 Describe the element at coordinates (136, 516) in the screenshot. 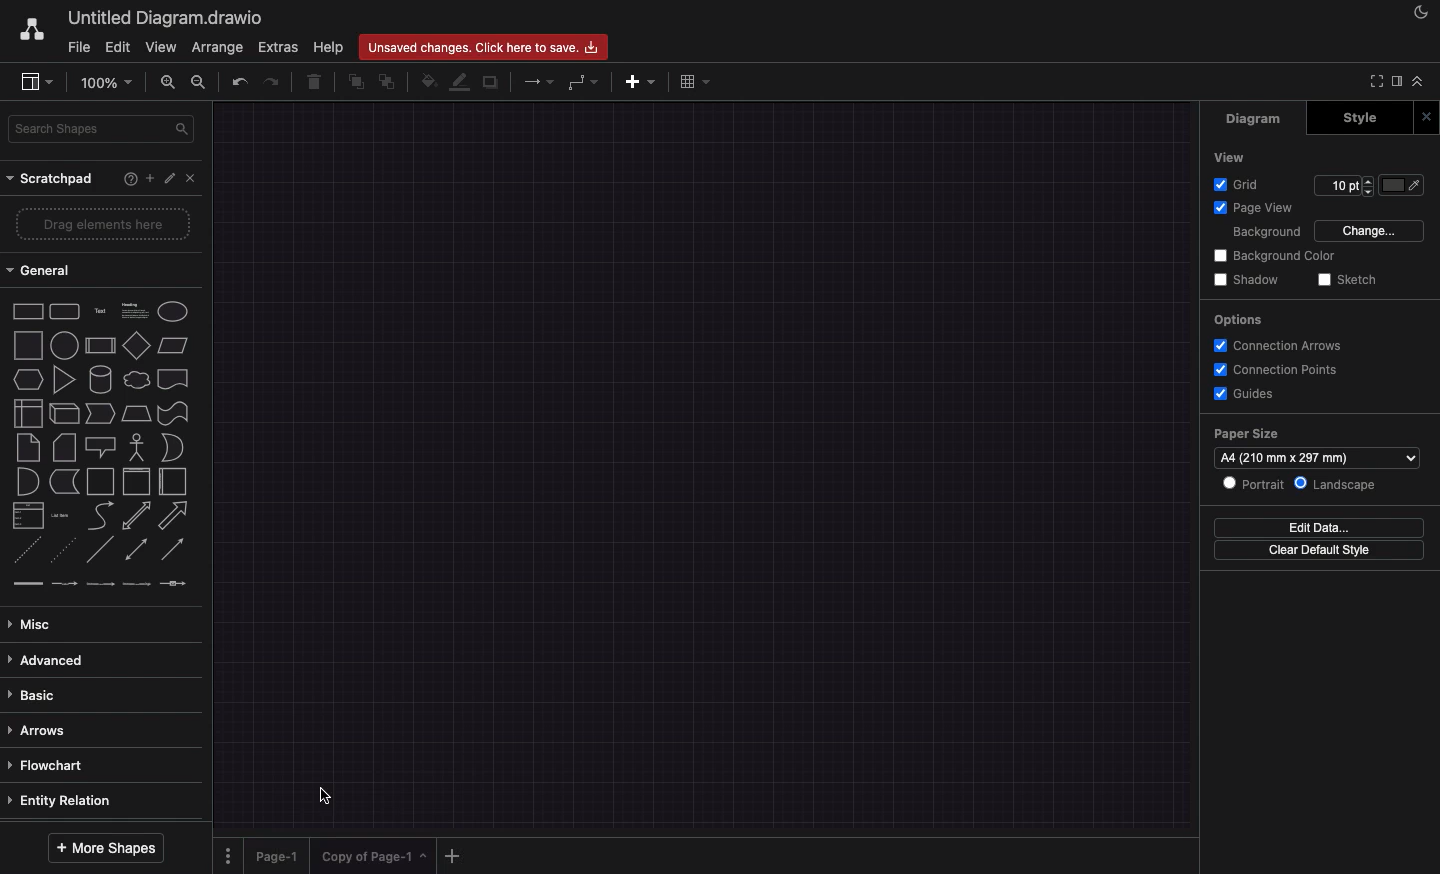

I see `bidirectional arrow` at that location.